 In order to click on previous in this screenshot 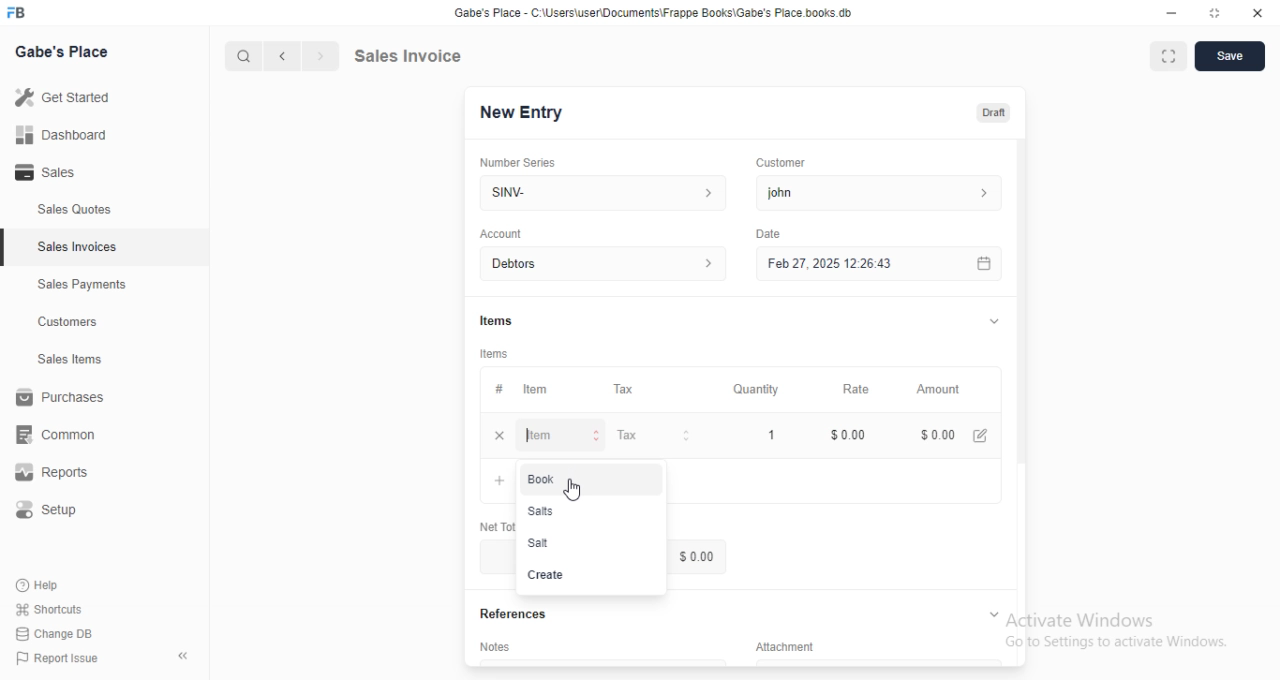, I will do `click(284, 54)`.